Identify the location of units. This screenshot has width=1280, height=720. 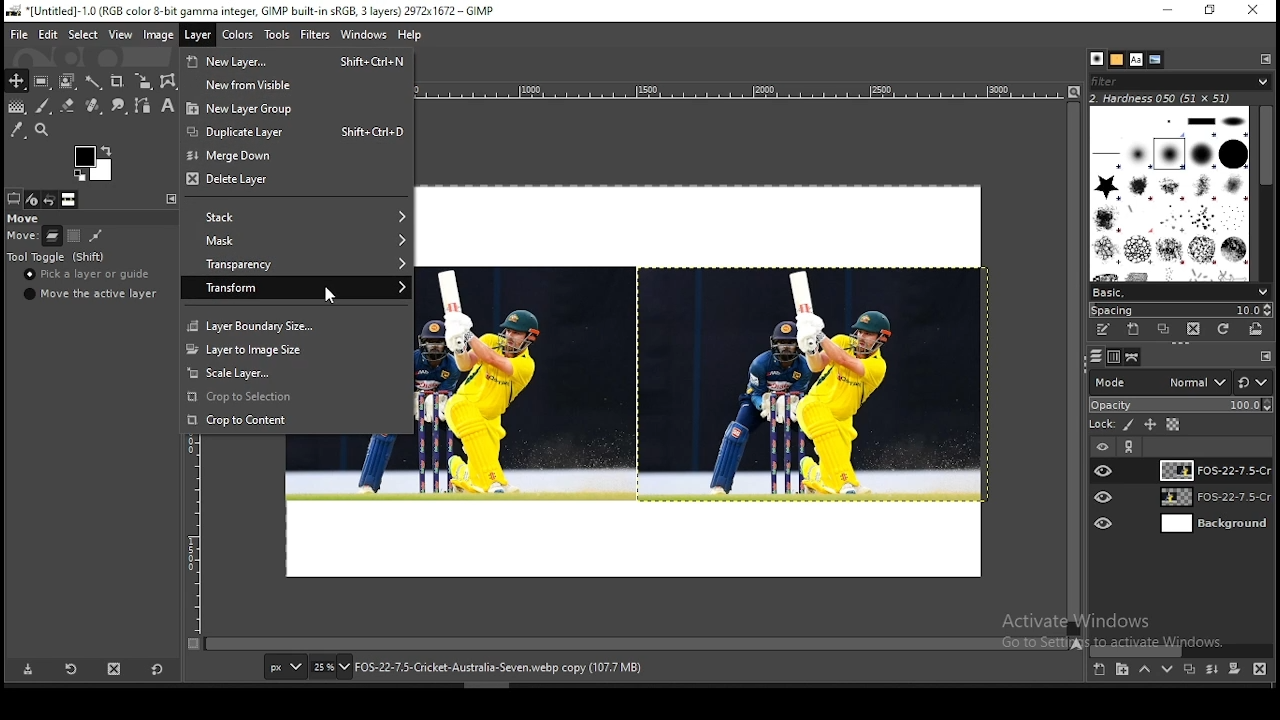
(285, 668).